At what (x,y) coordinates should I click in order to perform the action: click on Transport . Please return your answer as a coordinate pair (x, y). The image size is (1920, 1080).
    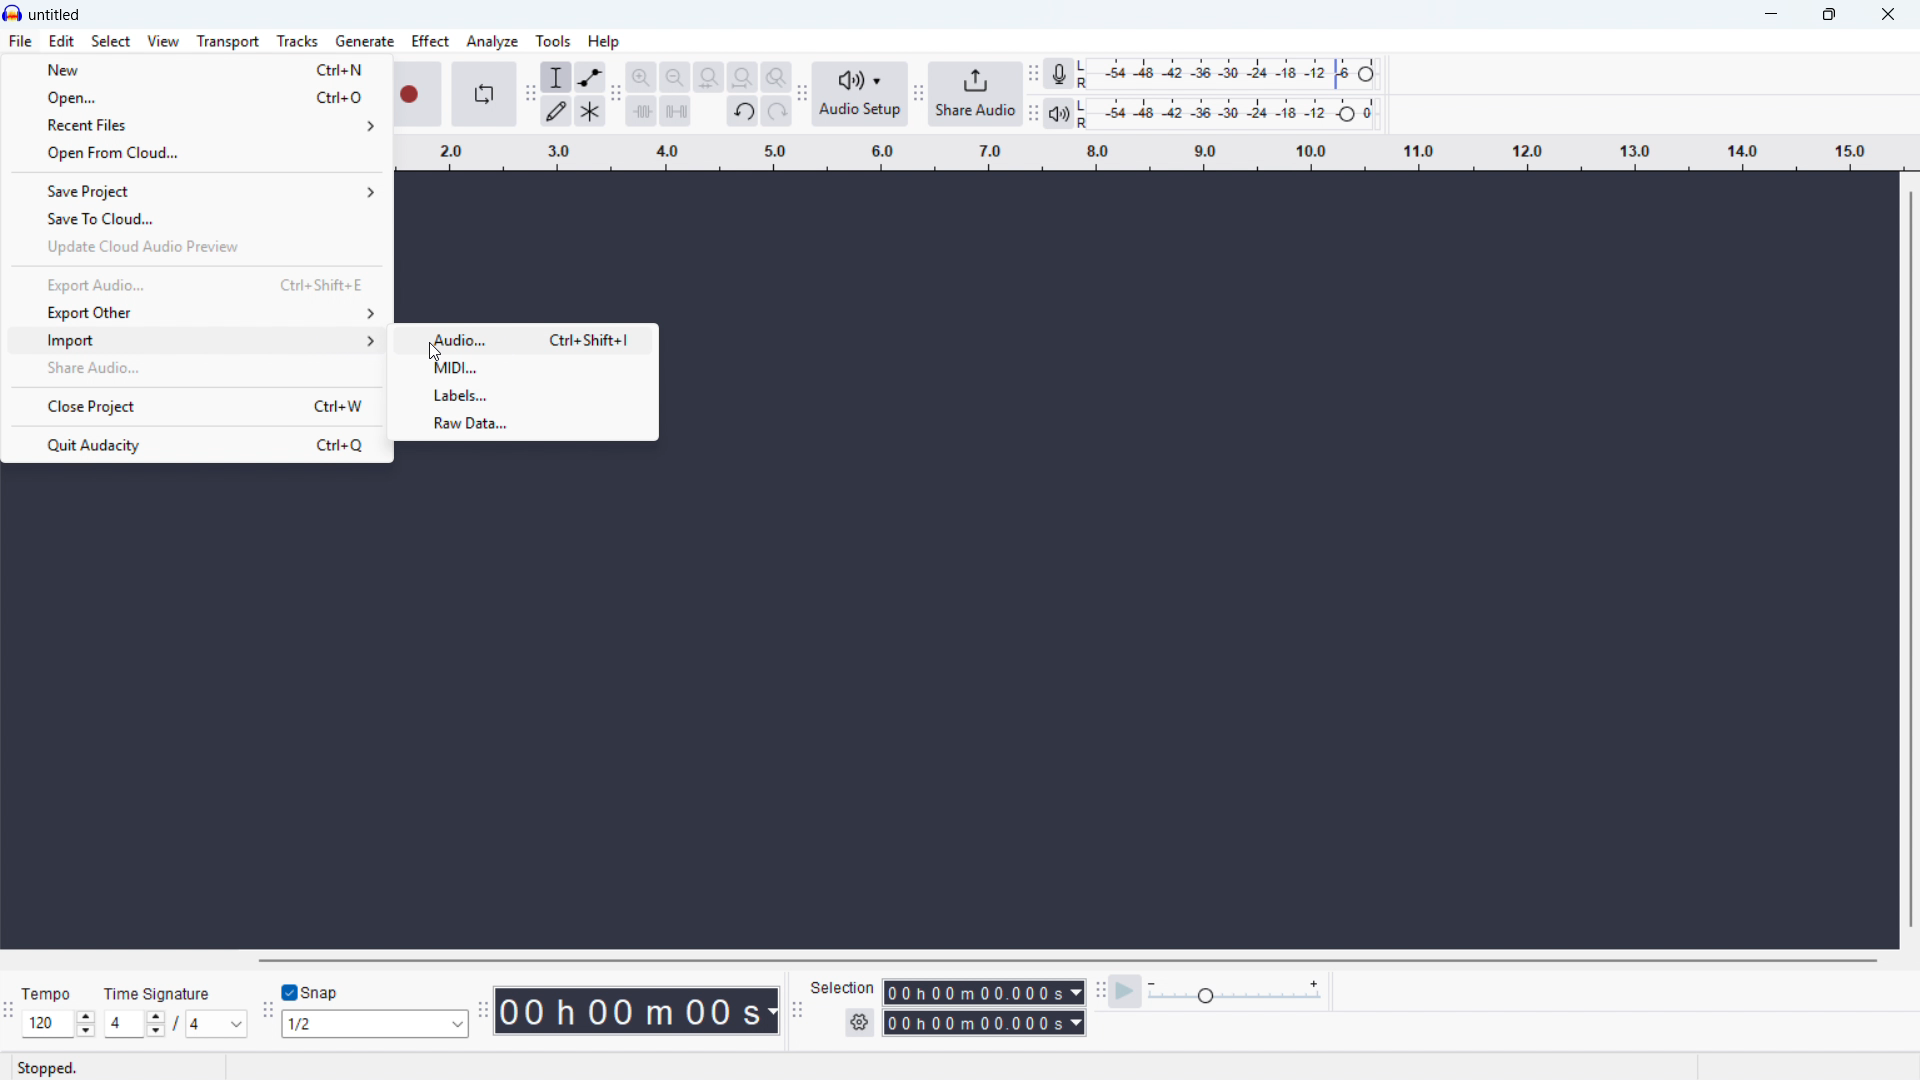
    Looking at the image, I should click on (227, 42).